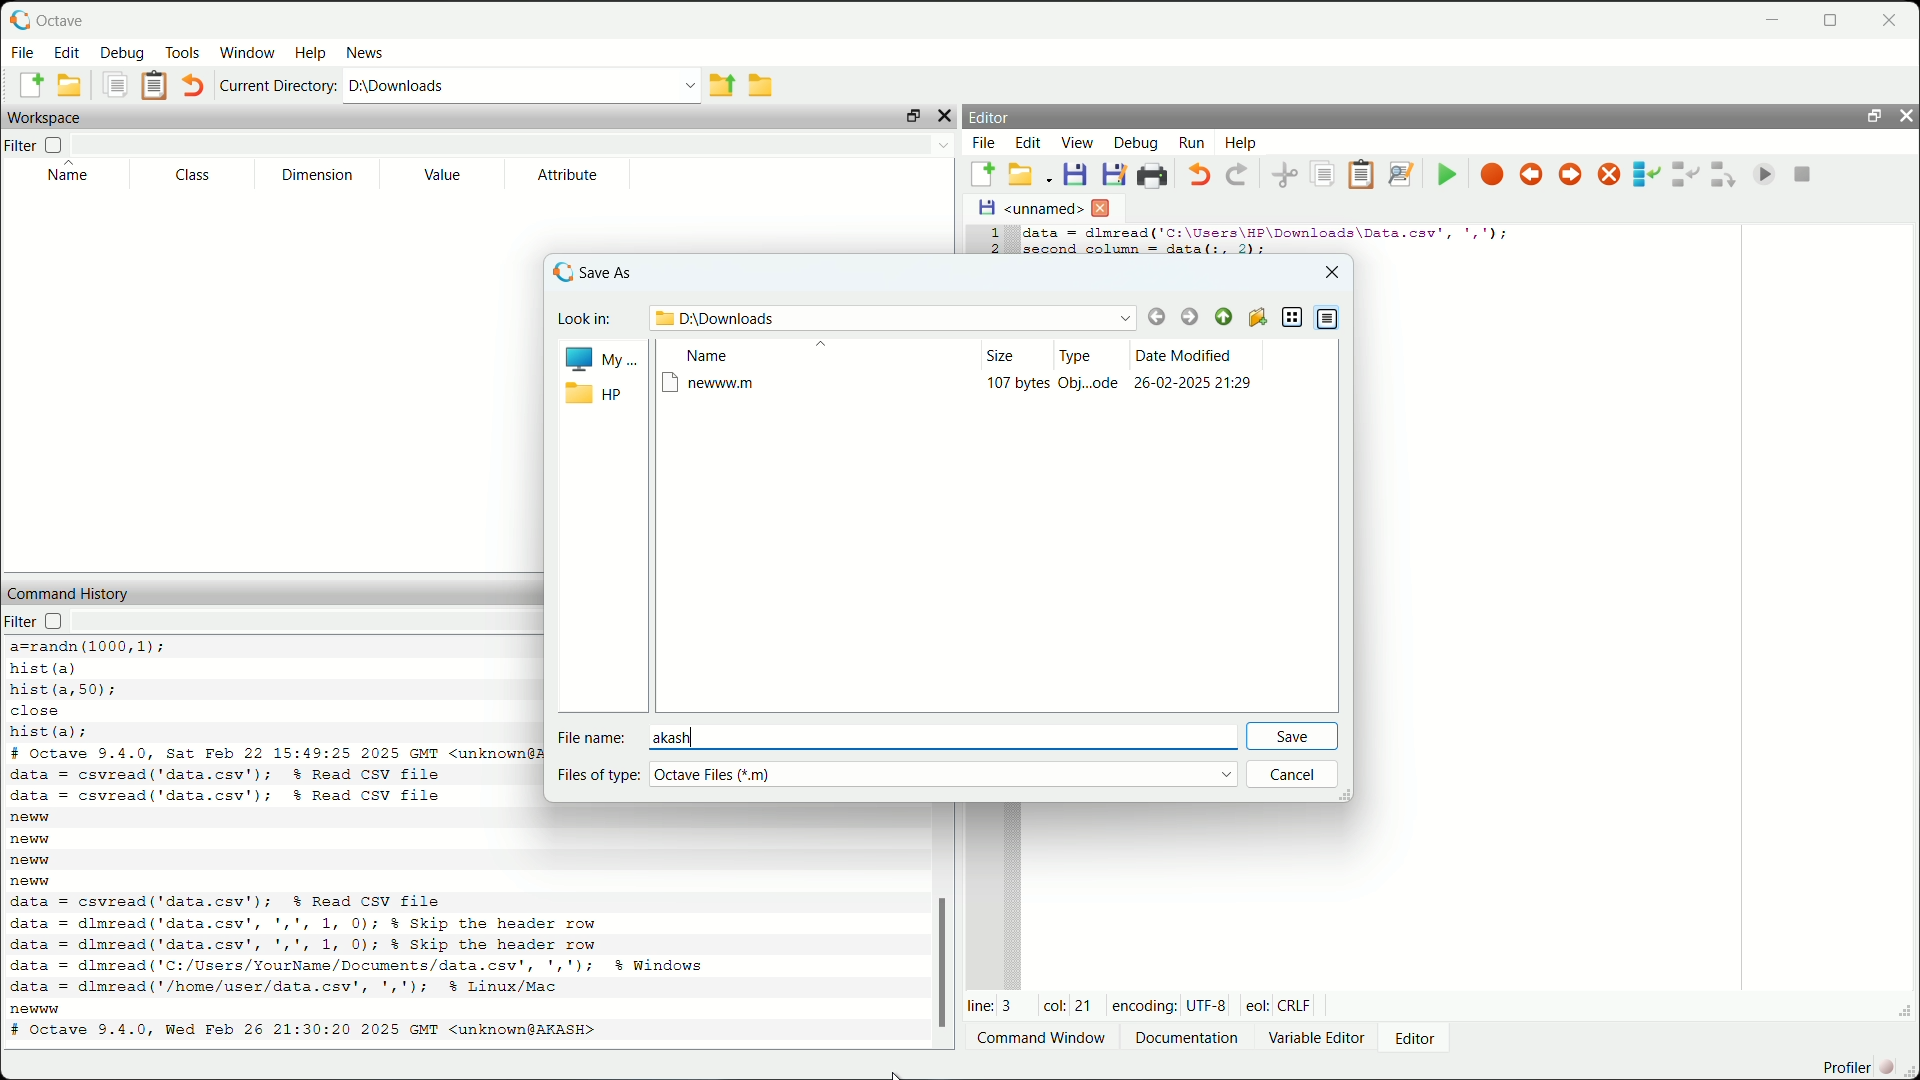  What do you see at coordinates (1326, 177) in the screenshot?
I see `copy` at bounding box center [1326, 177].